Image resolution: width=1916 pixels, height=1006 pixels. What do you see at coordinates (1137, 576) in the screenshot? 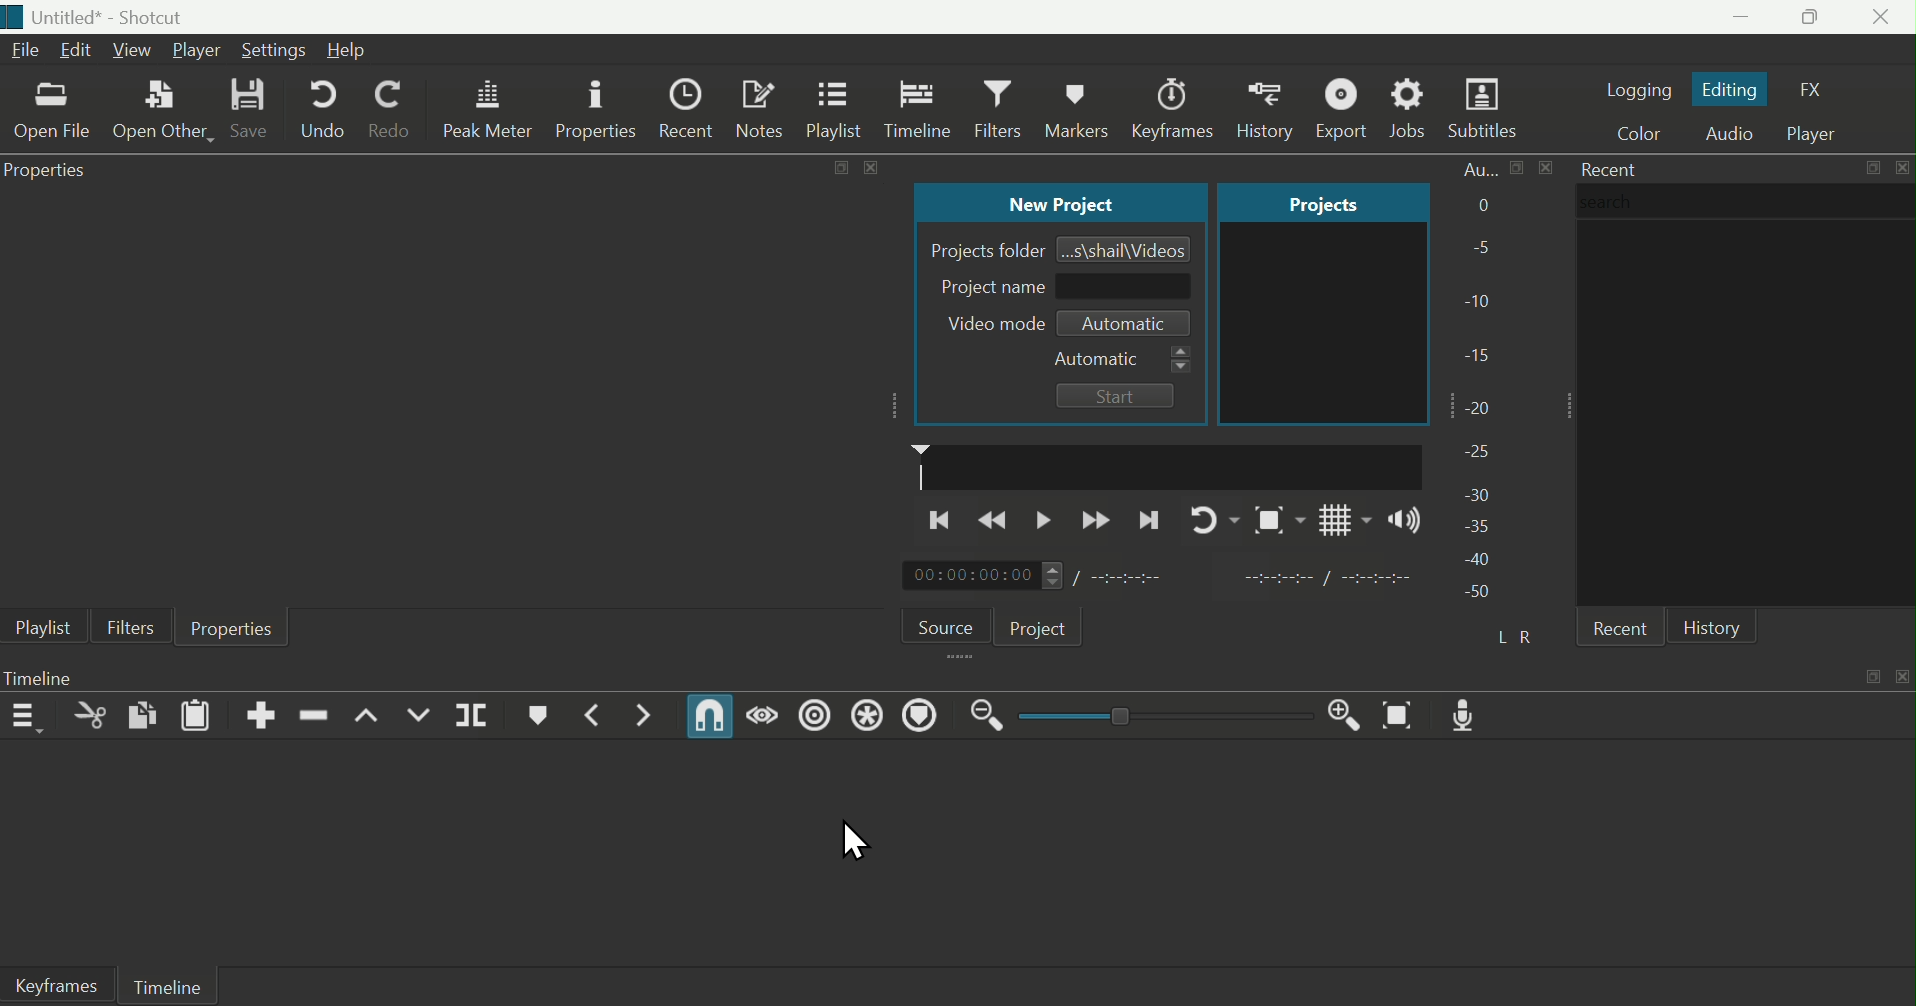
I see `total duration` at bounding box center [1137, 576].